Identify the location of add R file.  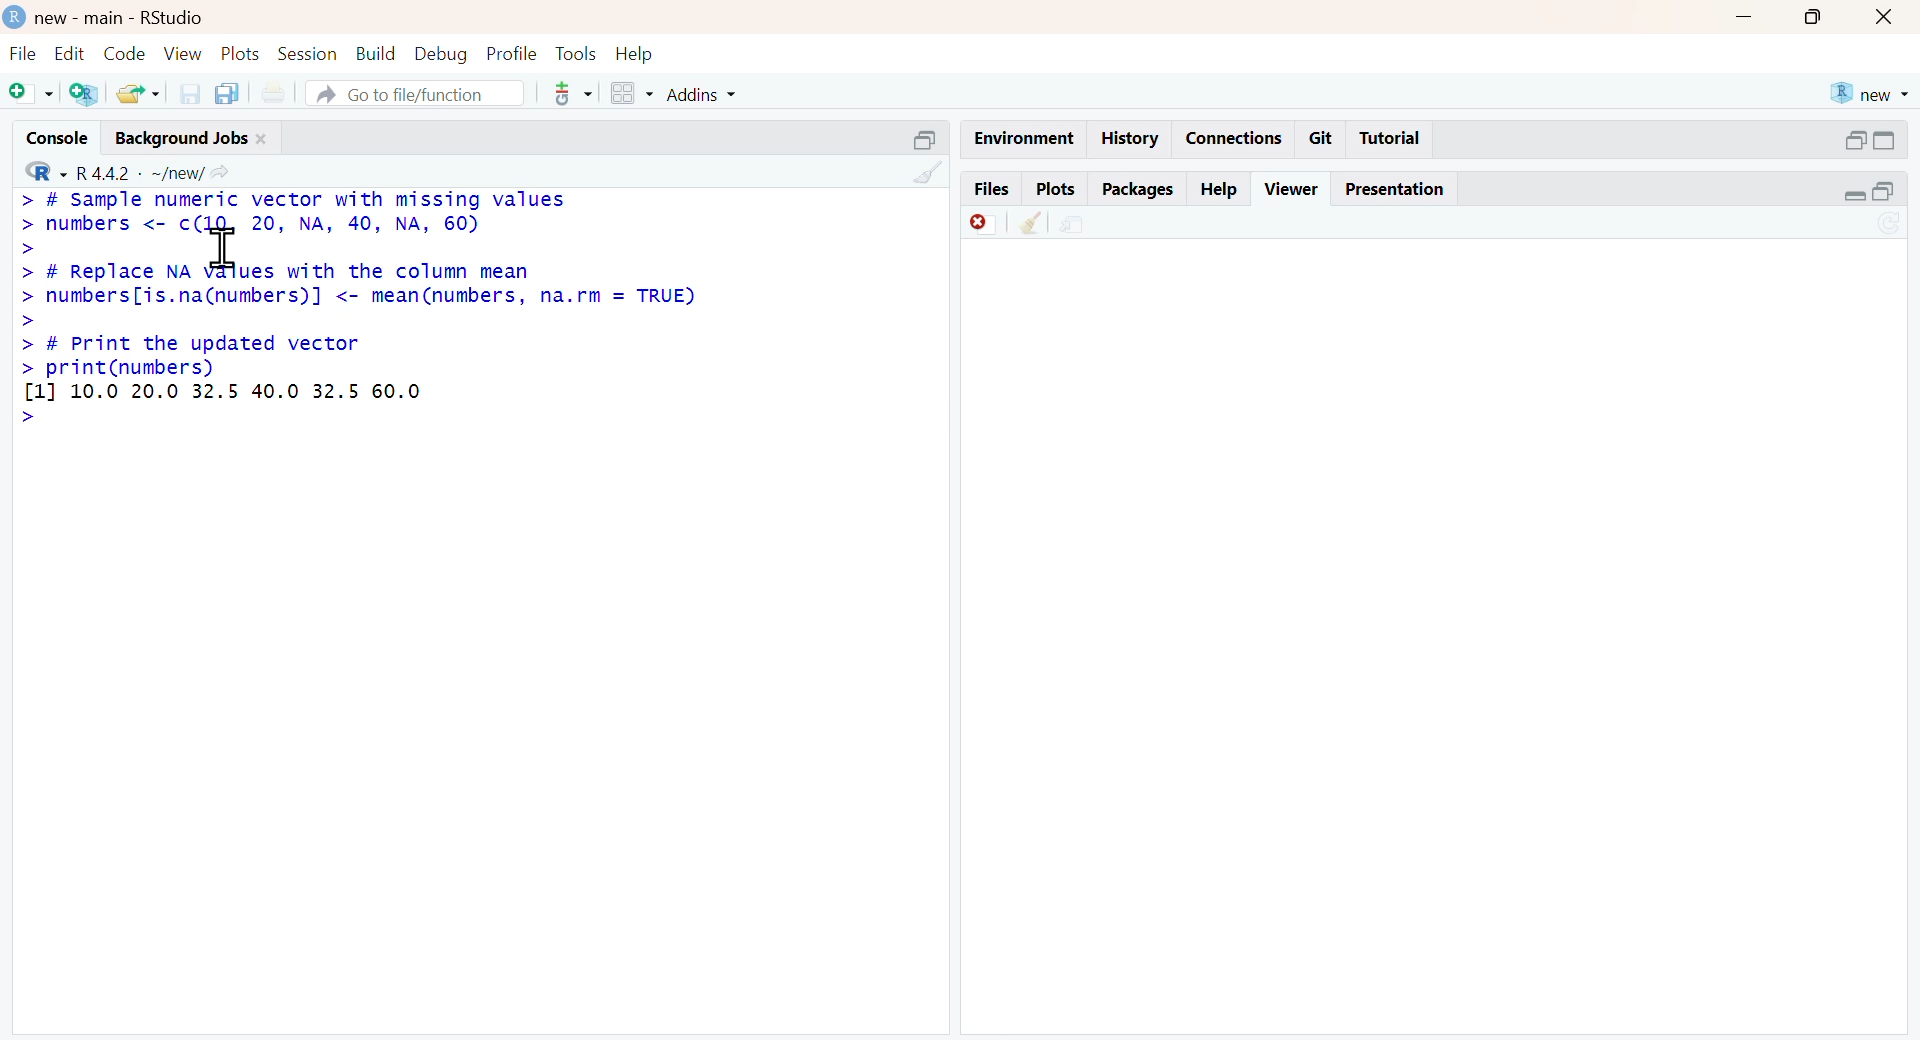
(84, 95).